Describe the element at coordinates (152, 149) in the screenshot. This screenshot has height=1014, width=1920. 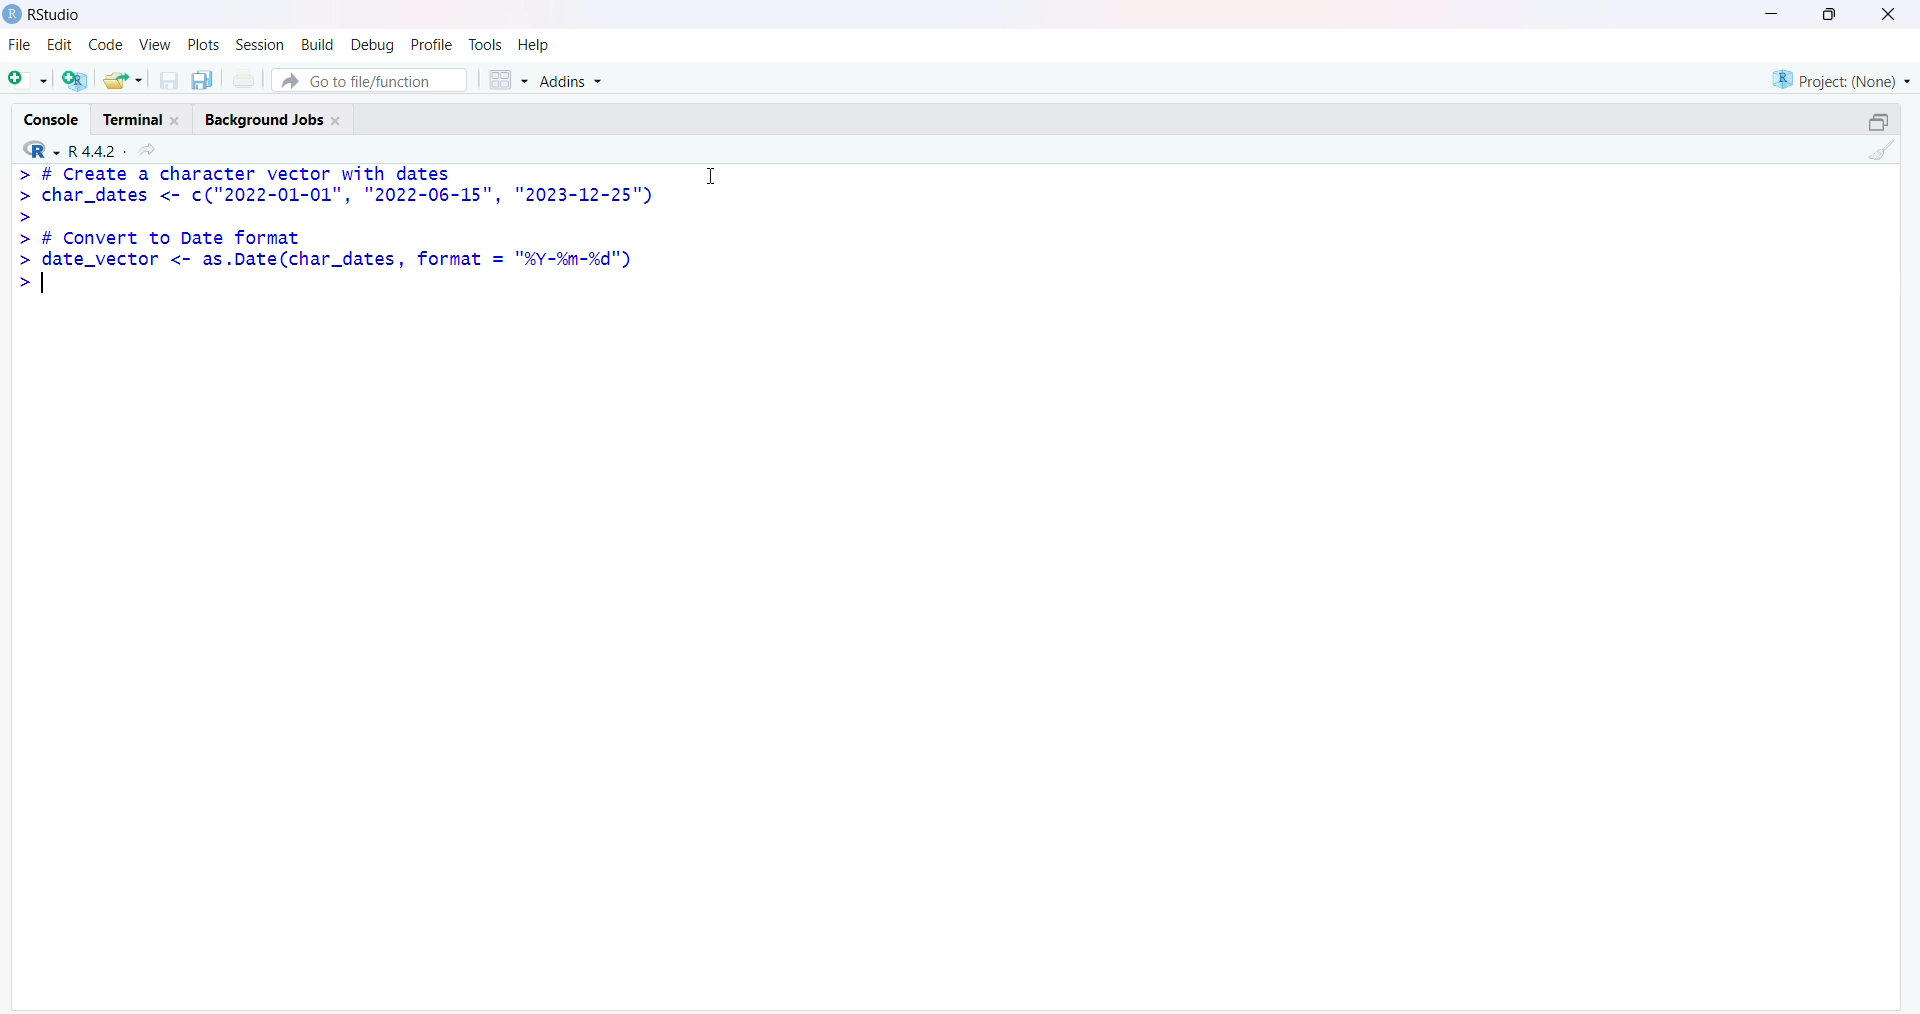
I see `View the current working directory` at that location.